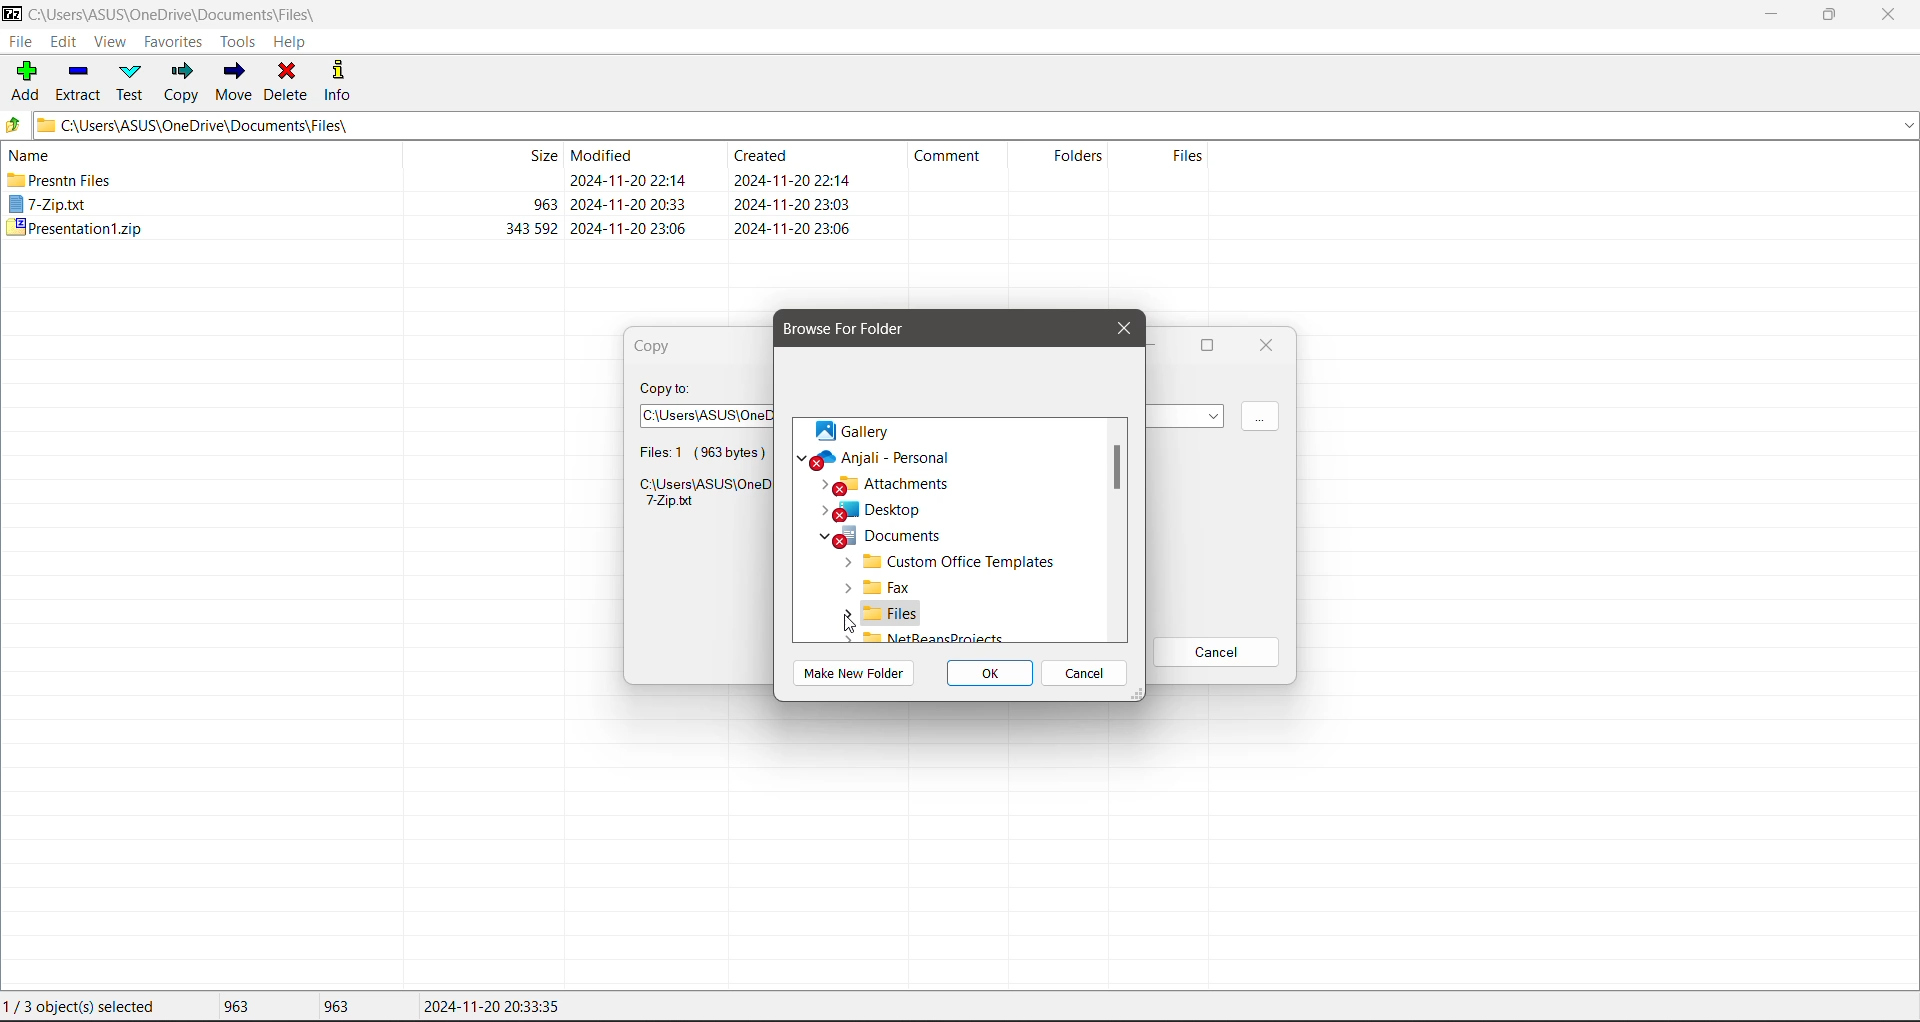 The width and height of the screenshot is (1920, 1022). What do you see at coordinates (974, 124) in the screenshot?
I see `Current Folder Path` at bounding box center [974, 124].